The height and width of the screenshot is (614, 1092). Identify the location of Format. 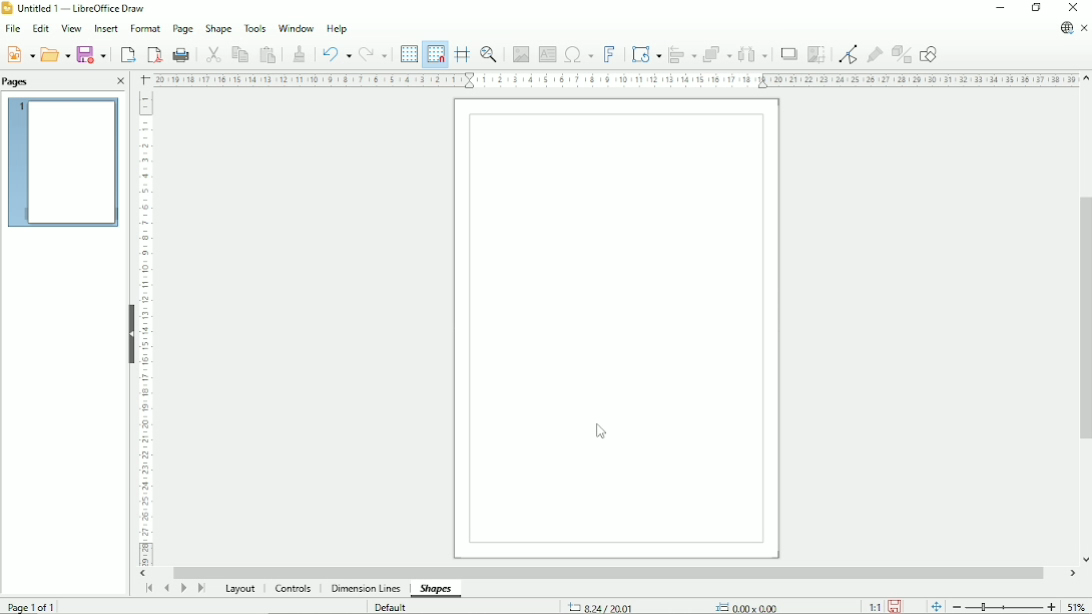
(145, 29).